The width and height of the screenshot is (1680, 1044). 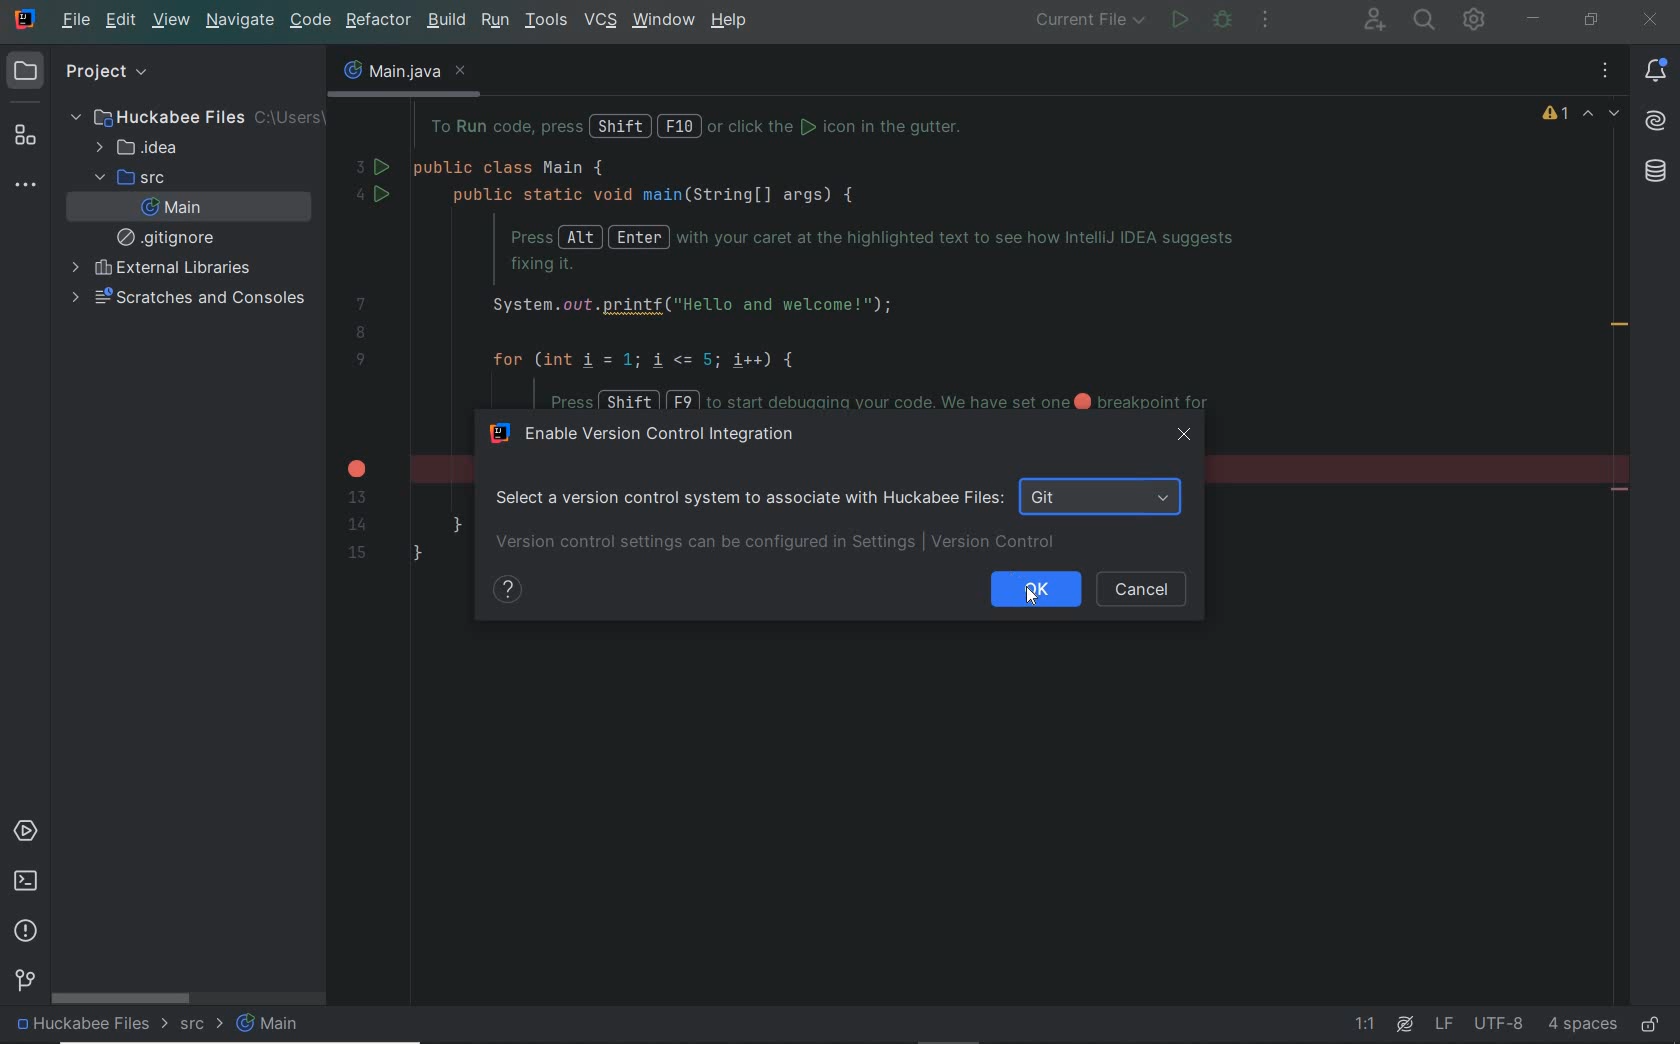 I want to click on problems, so click(x=26, y=929).